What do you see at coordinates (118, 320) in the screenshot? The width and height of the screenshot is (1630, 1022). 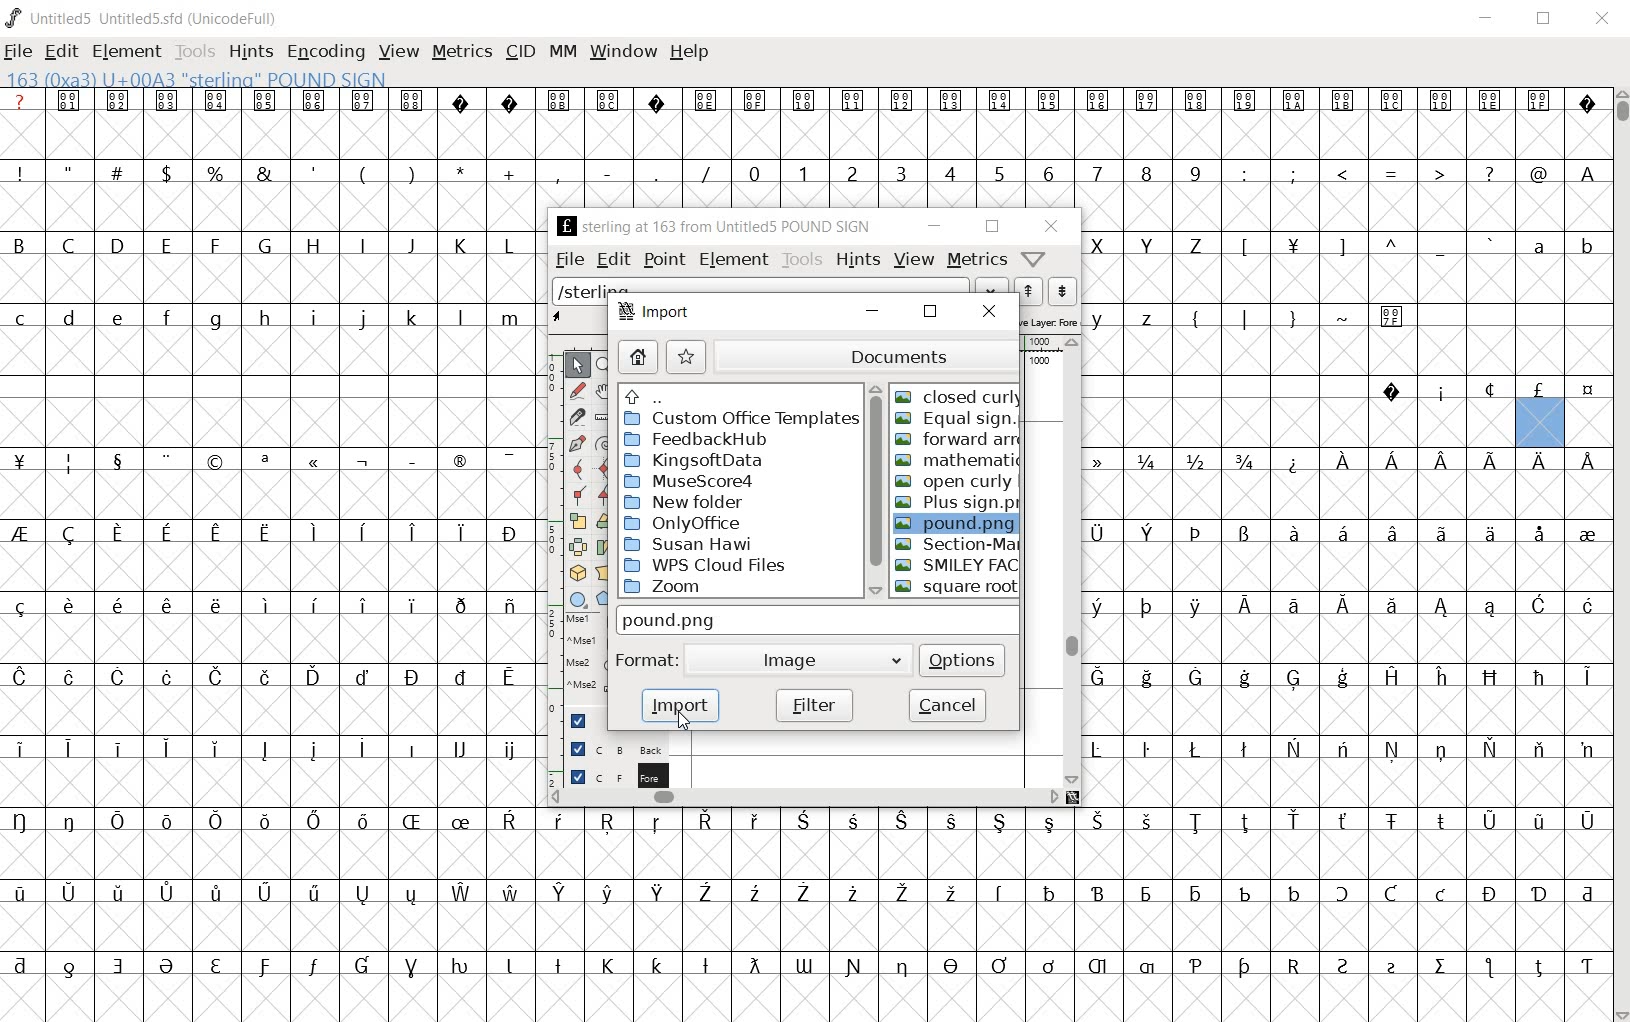 I see `` at bounding box center [118, 320].